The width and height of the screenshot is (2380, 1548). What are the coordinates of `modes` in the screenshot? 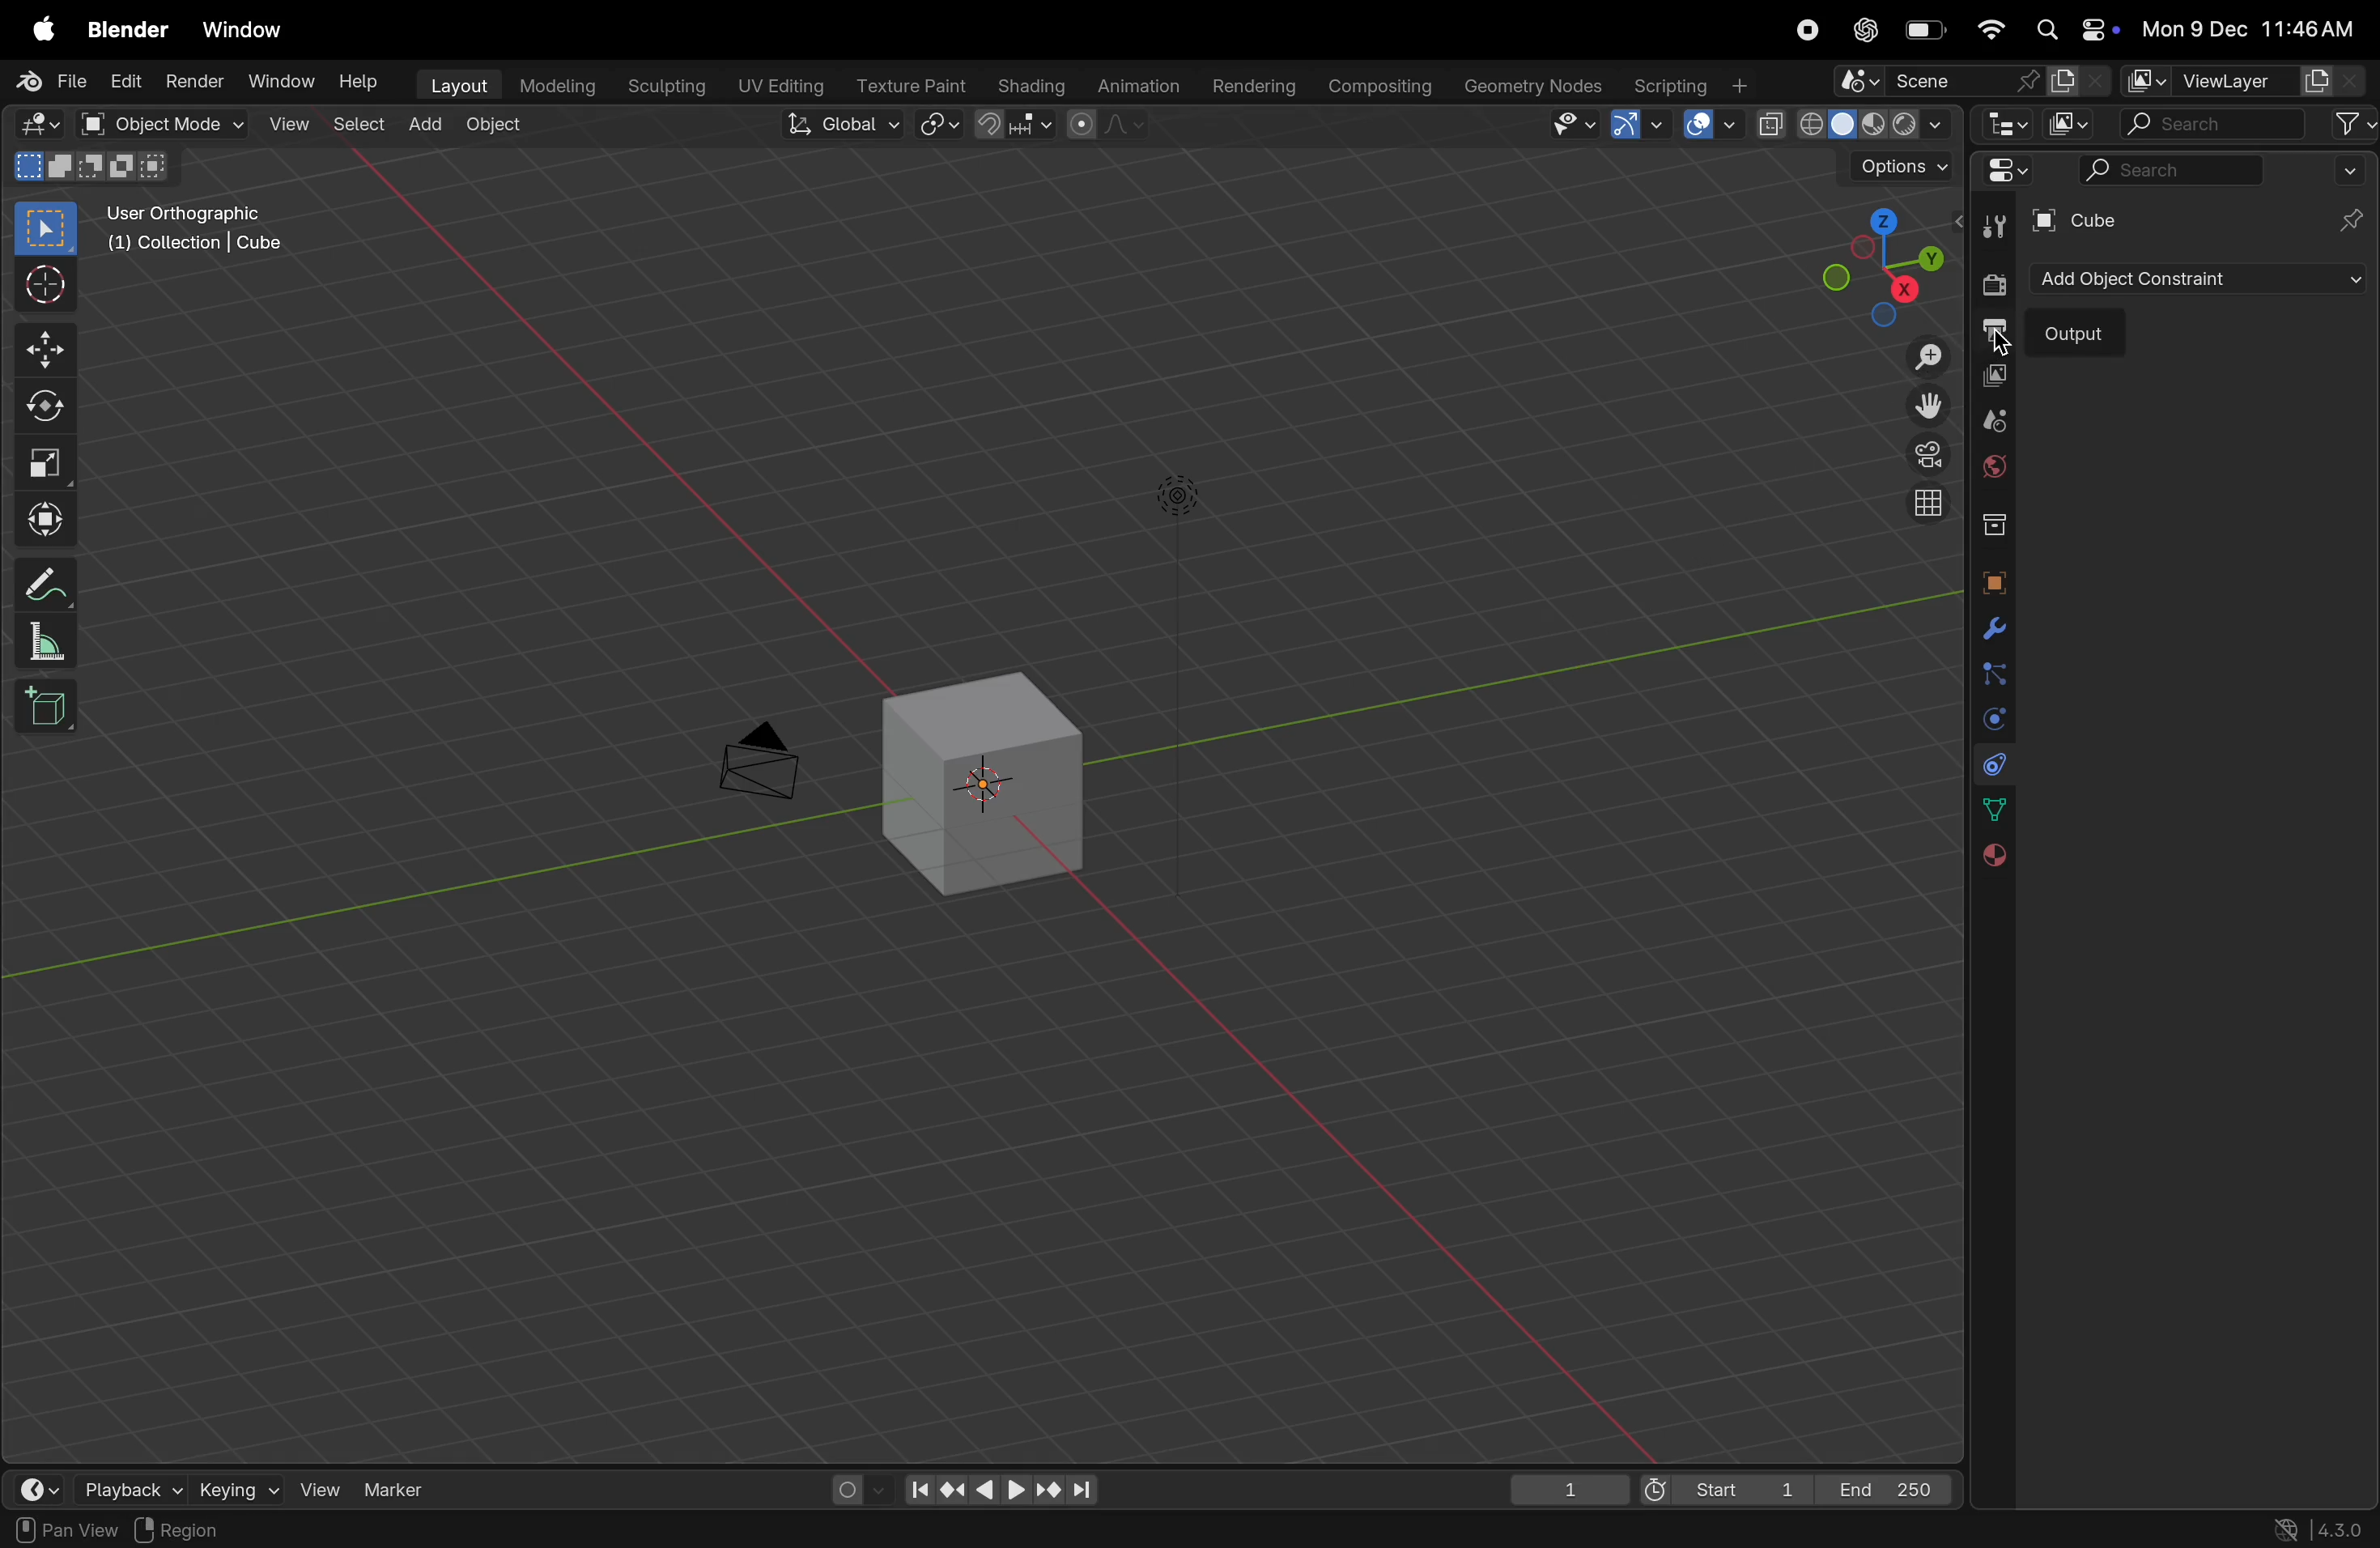 It's located at (100, 165).